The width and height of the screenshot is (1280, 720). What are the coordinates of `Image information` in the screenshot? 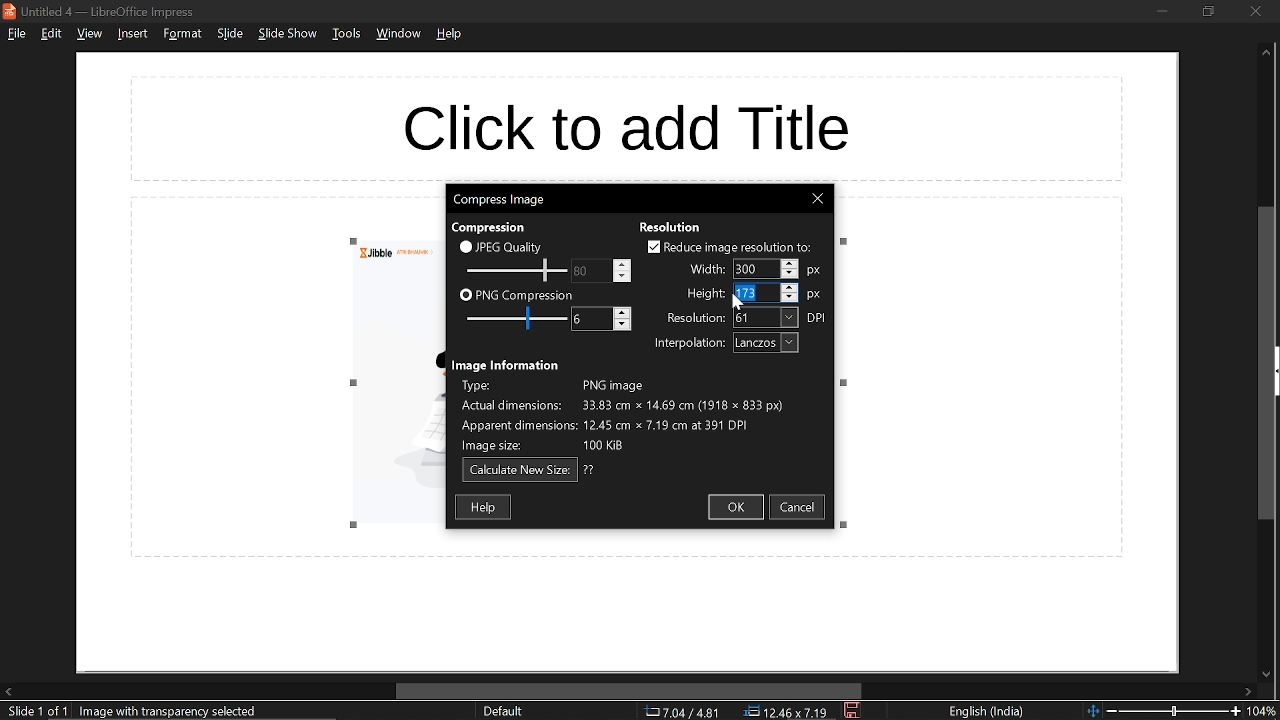 It's located at (641, 414).